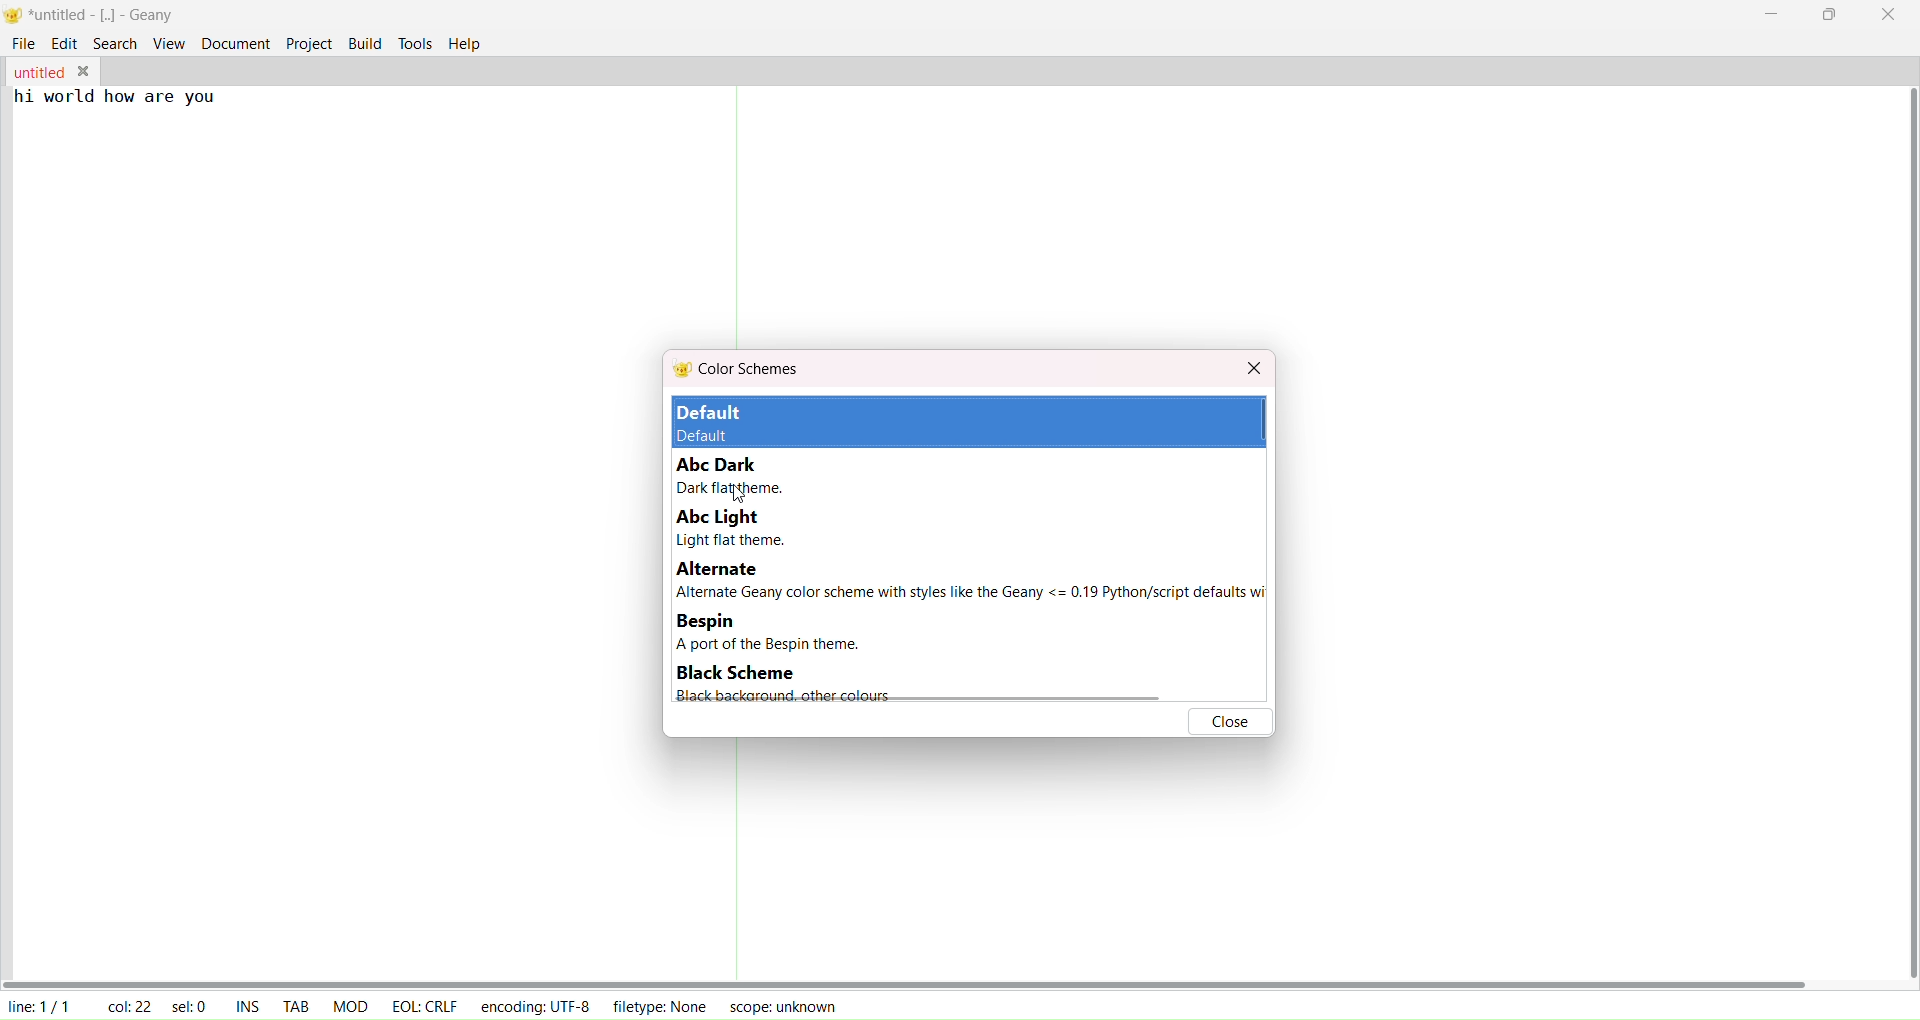  Describe the element at coordinates (788, 645) in the screenshot. I see `a port of the bespin theme` at that location.